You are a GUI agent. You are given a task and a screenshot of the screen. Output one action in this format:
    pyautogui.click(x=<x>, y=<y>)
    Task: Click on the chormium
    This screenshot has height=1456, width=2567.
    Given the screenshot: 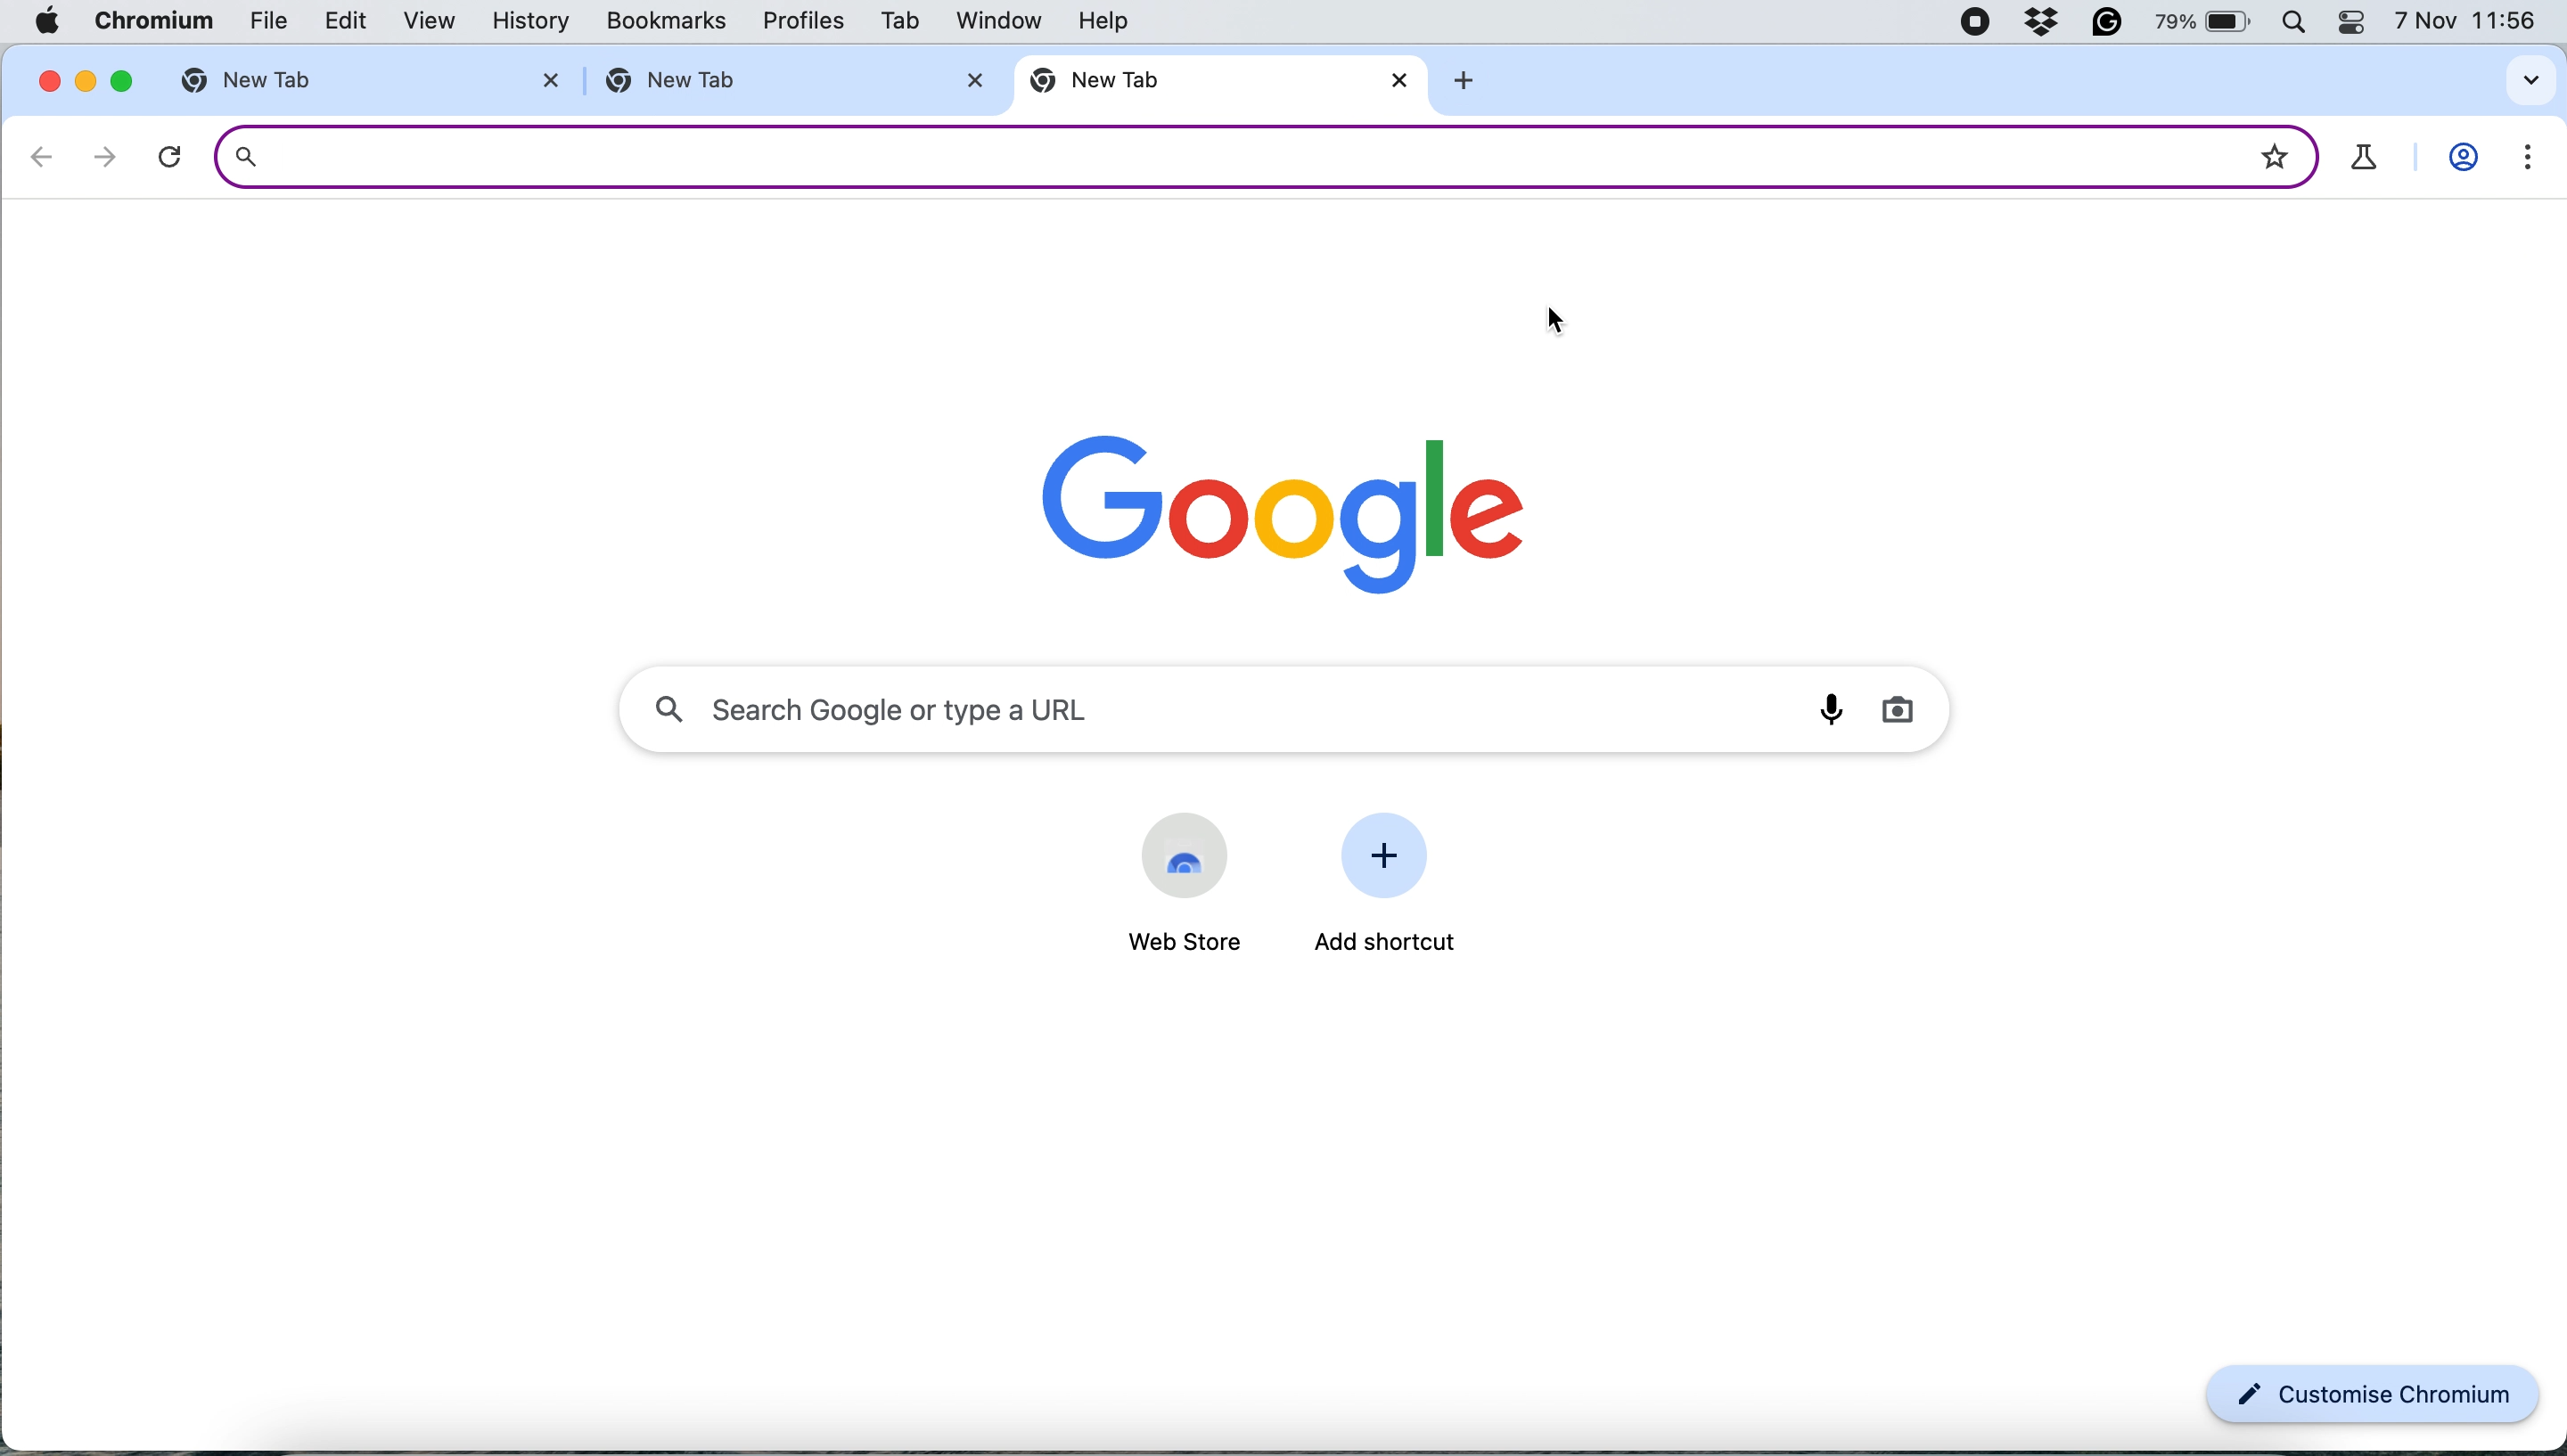 What is the action you would take?
    pyautogui.click(x=153, y=22)
    